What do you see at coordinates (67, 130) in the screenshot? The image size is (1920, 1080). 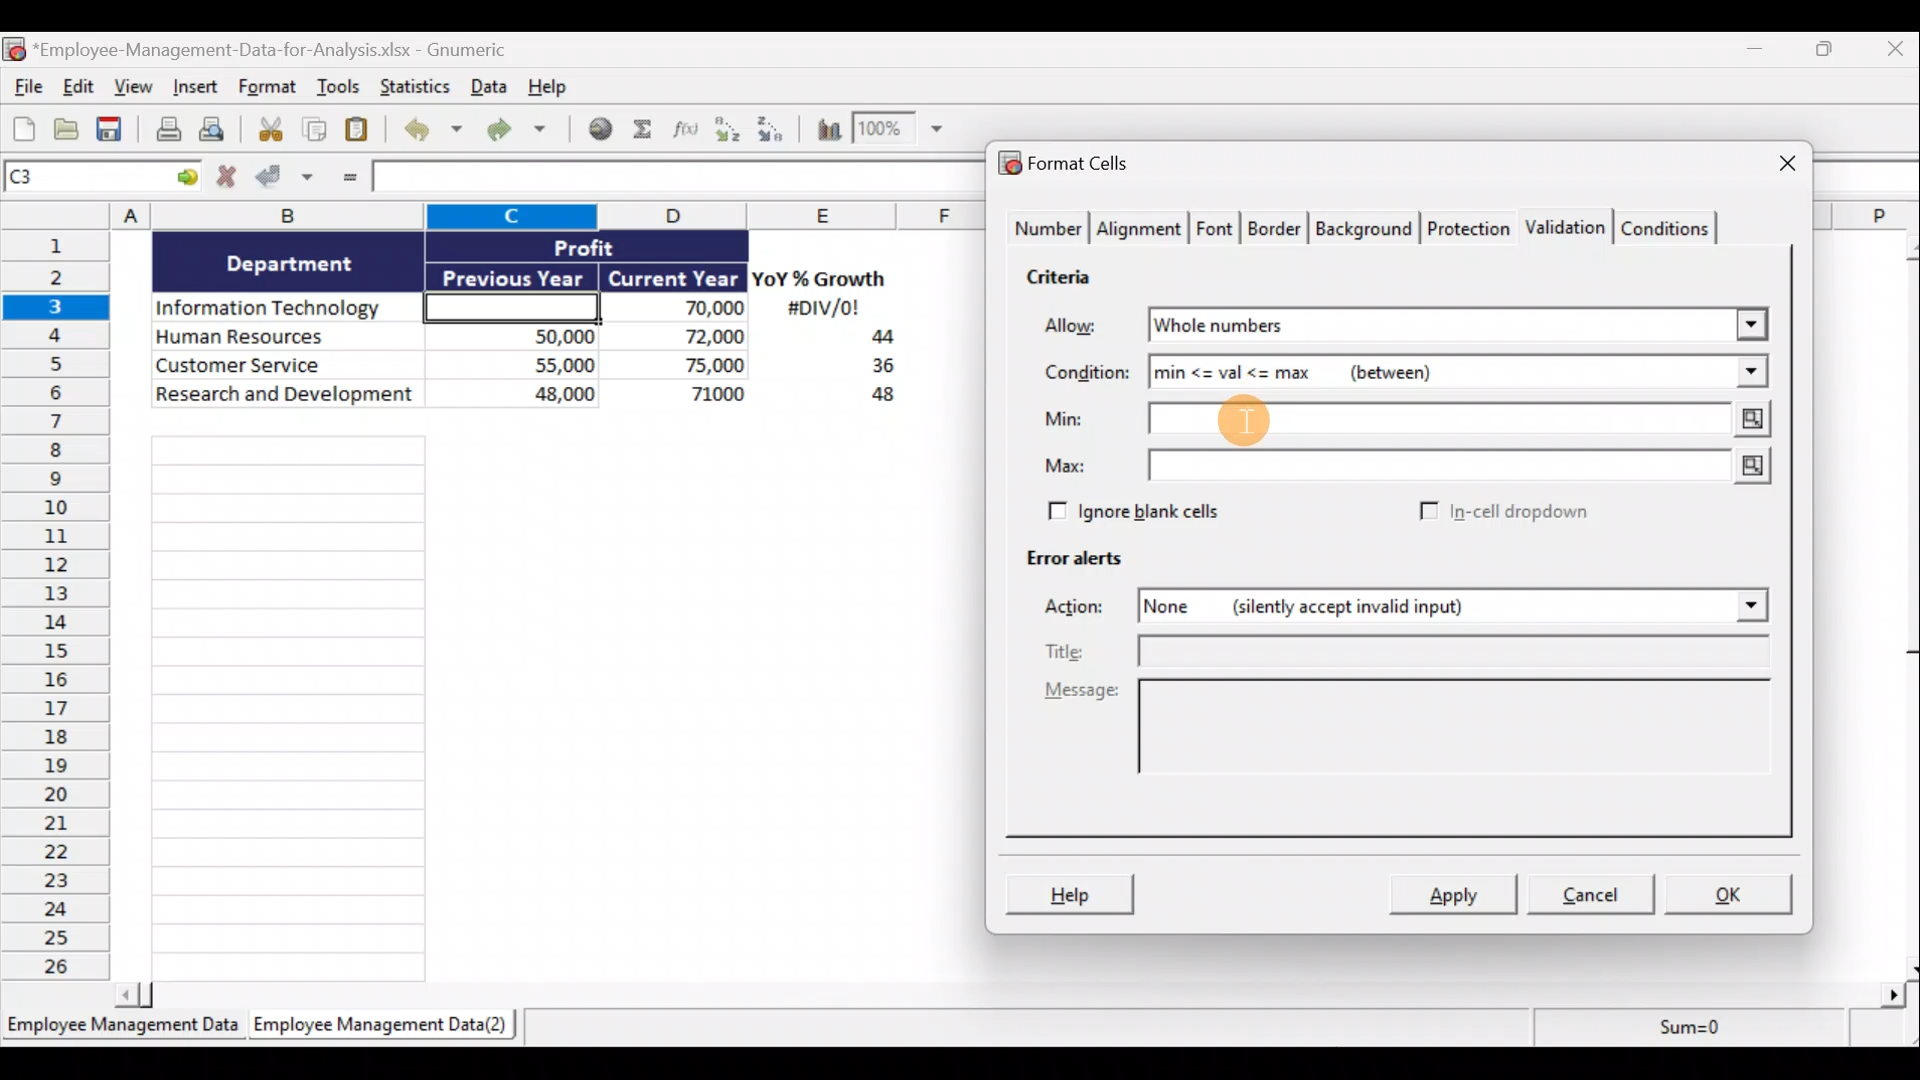 I see `Open a file` at bounding box center [67, 130].